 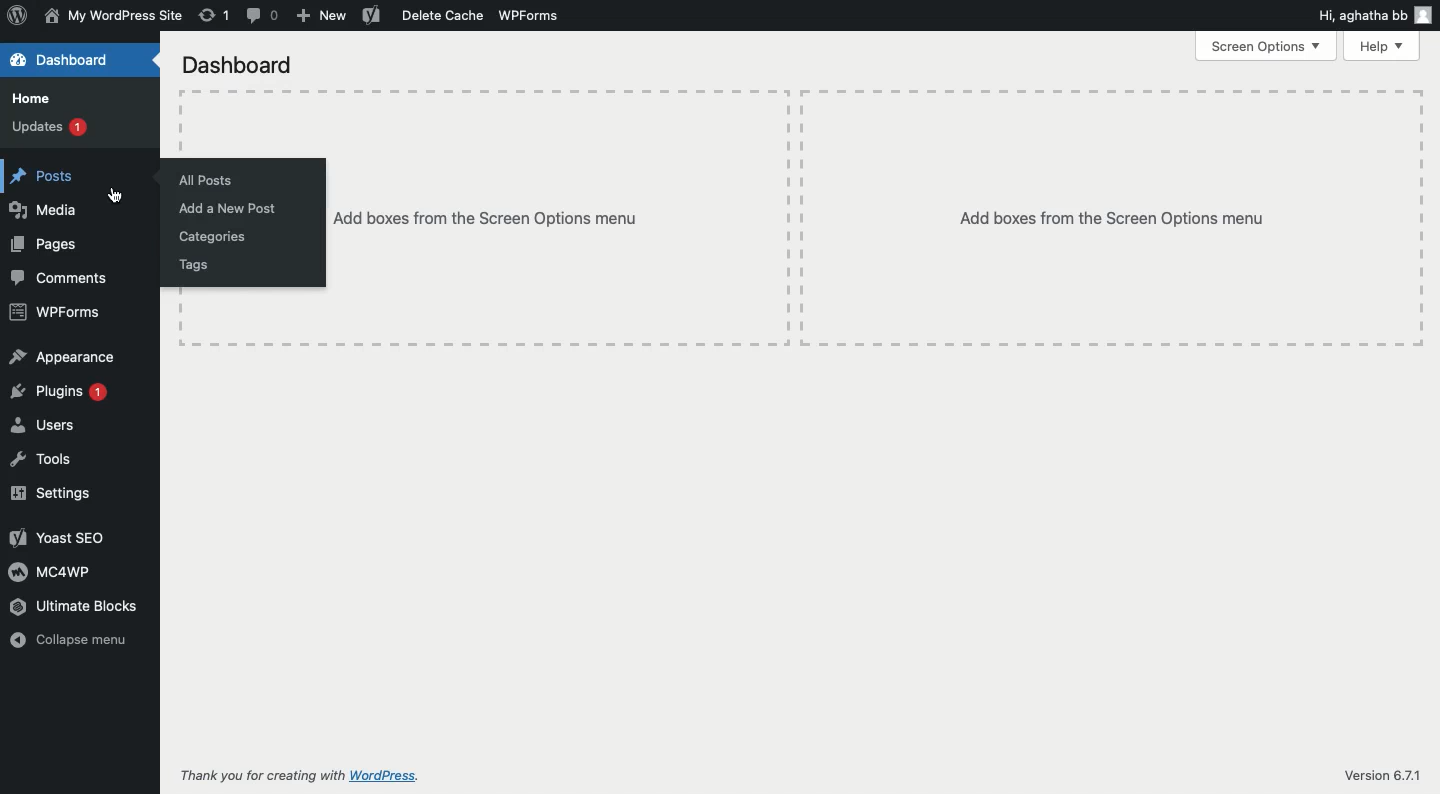 I want to click on Logo, so click(x=16, y=16).